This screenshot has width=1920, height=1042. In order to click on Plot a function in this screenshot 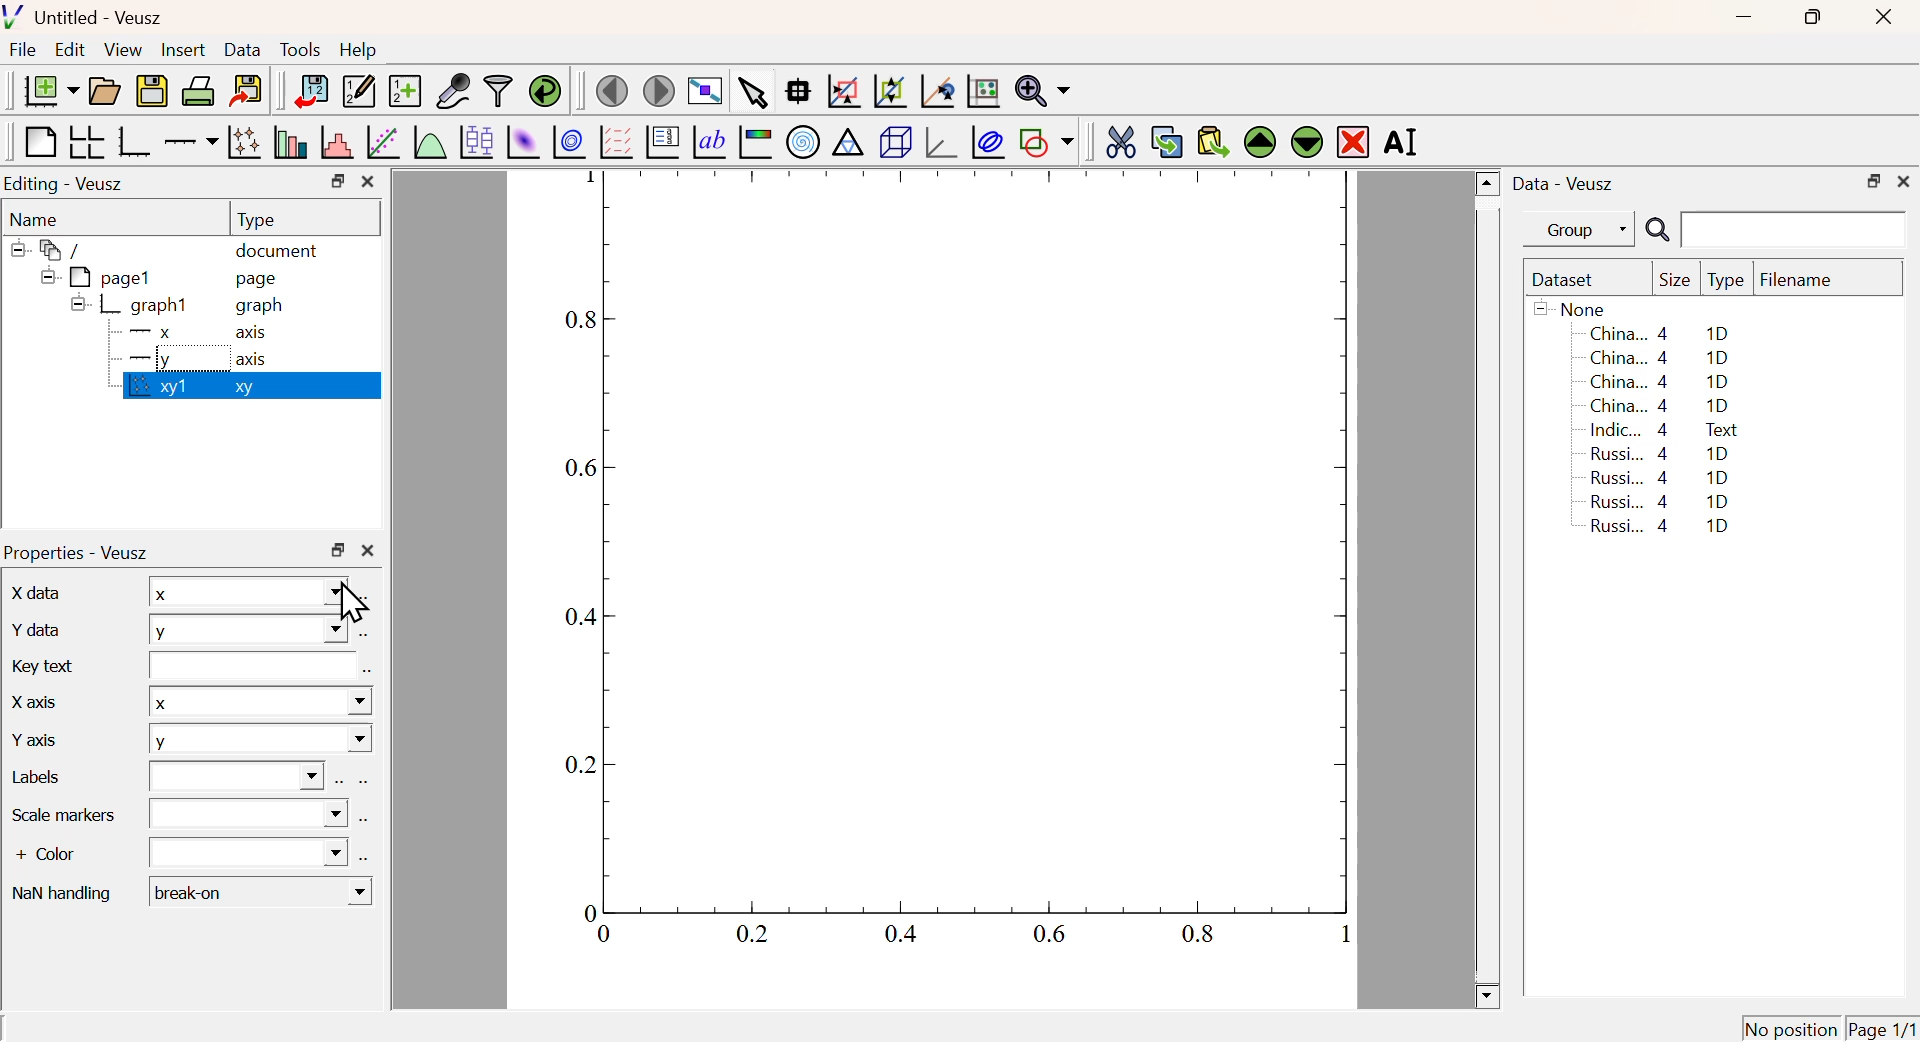, I will do `click(427, 143)`.